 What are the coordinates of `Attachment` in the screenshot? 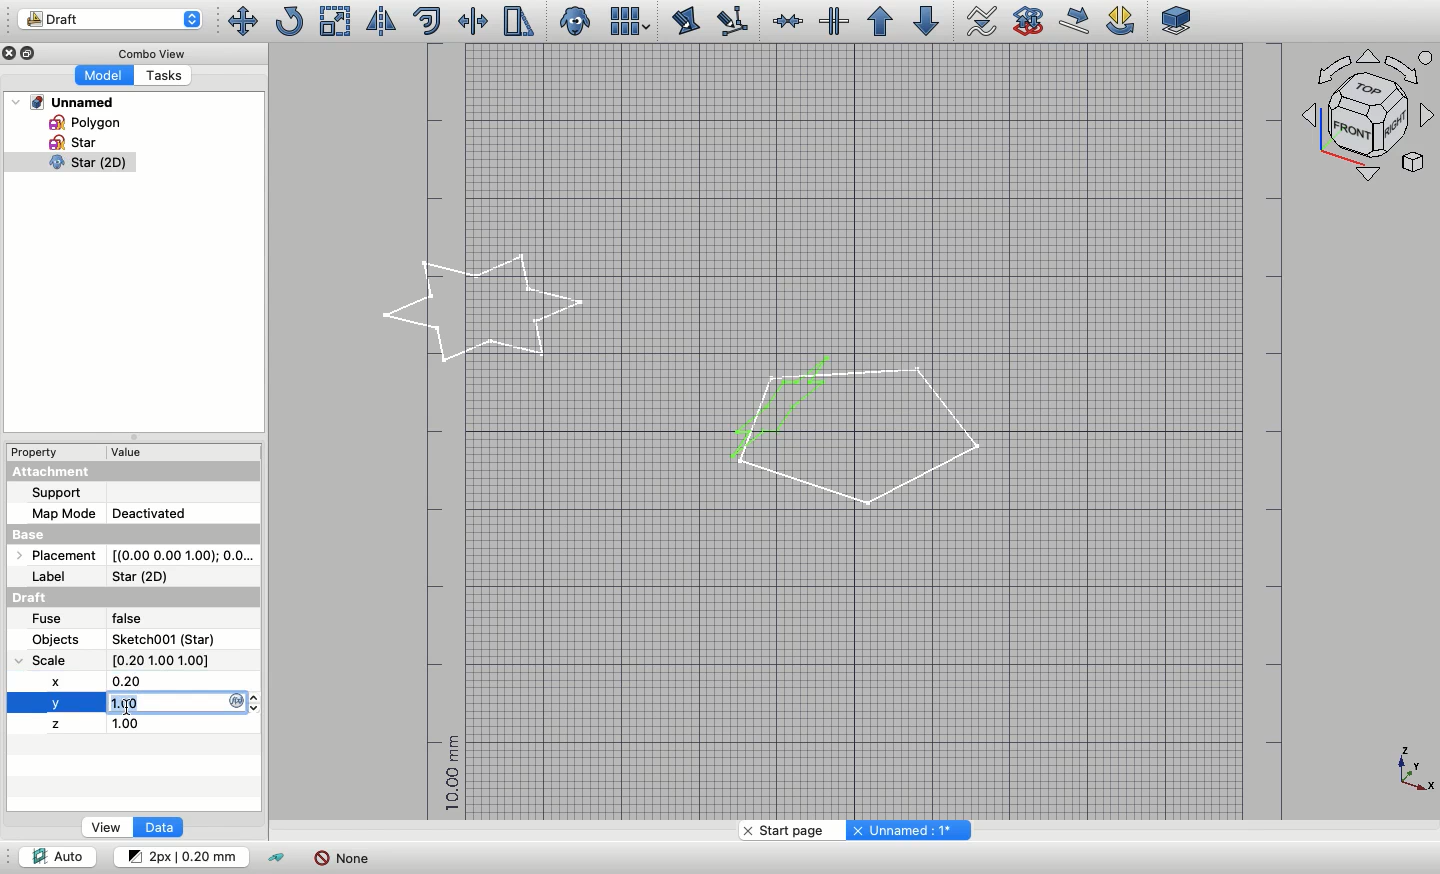 It's located at (133, 471).